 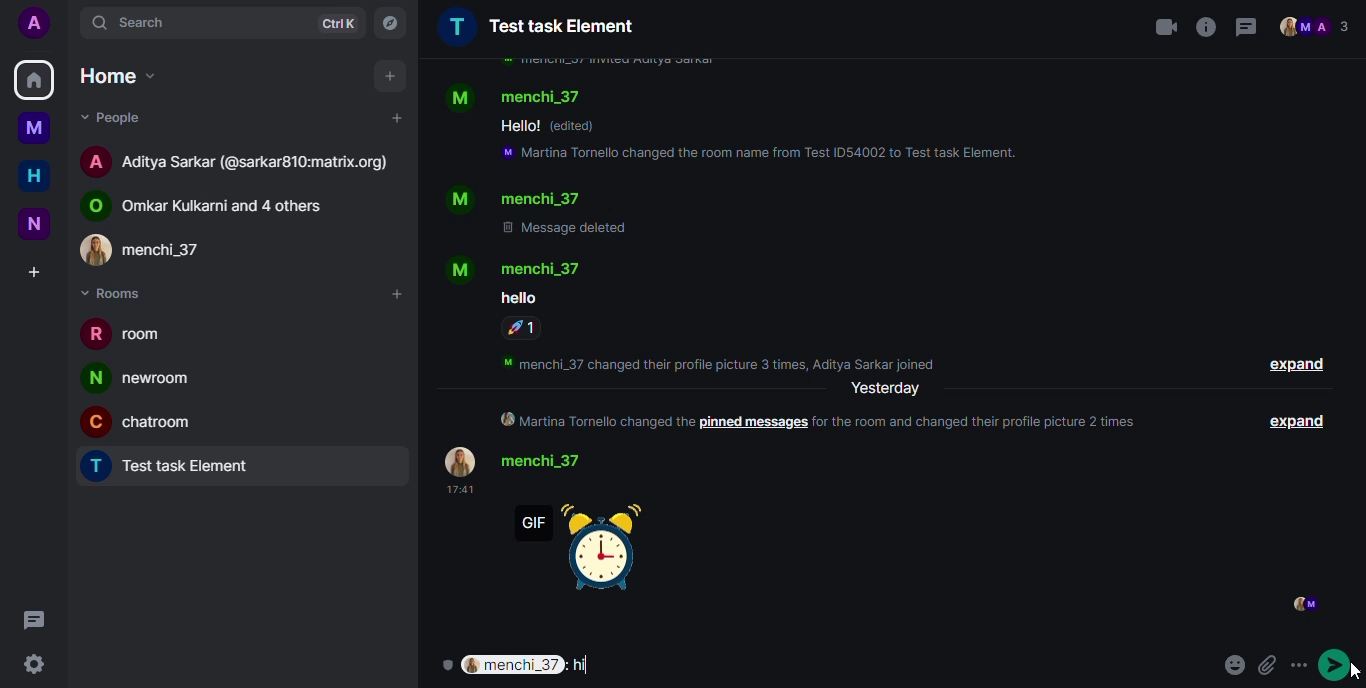 I want to click on explore rooms, so click(x=389, y=22).